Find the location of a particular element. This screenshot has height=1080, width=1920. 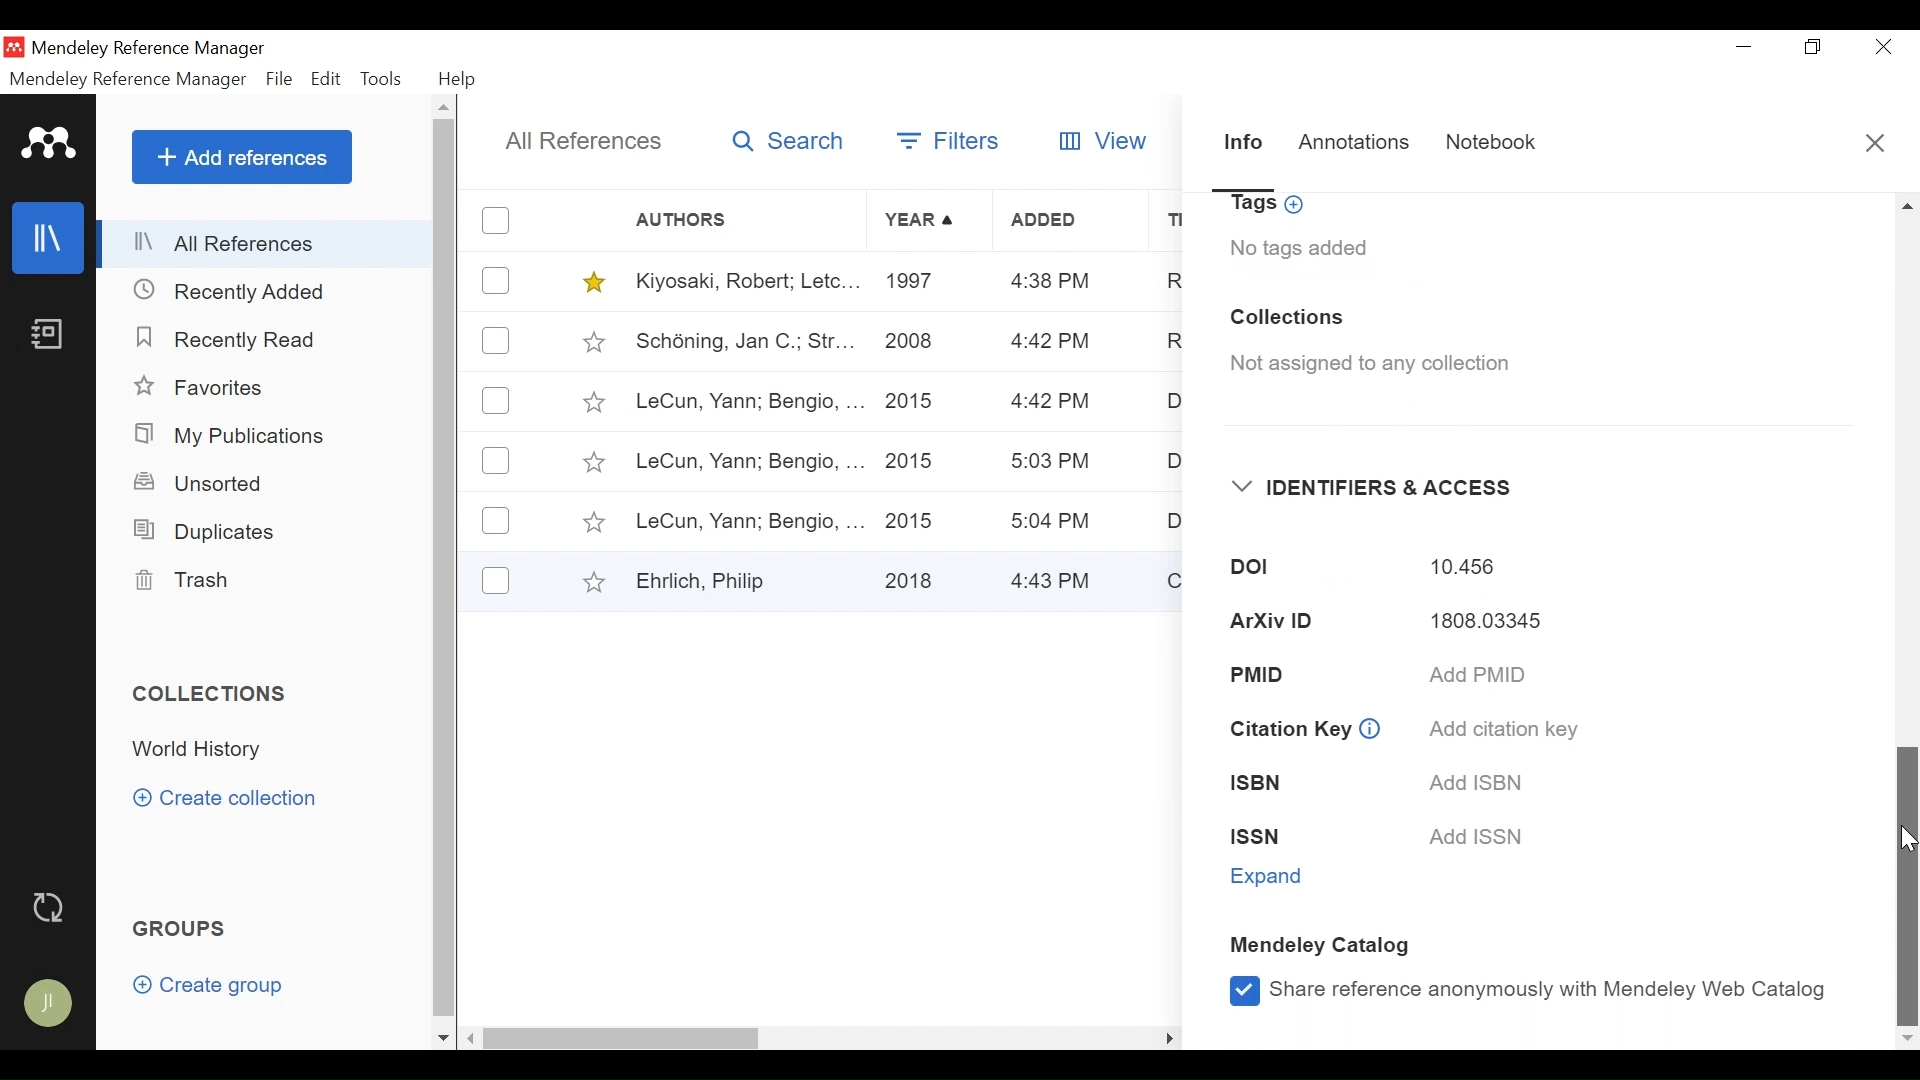

5:03 PM is located at coordinates (1053, 464).